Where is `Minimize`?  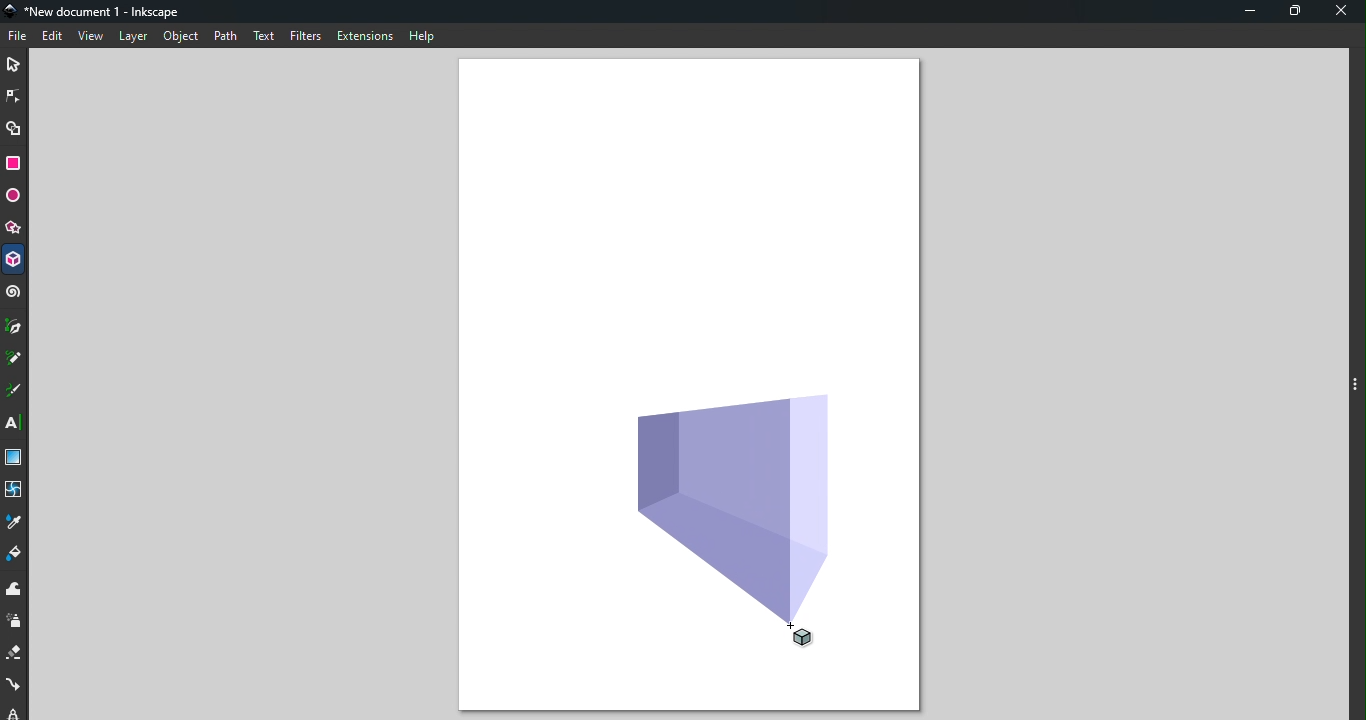
Minimize is located at coordinates (1250, 12).